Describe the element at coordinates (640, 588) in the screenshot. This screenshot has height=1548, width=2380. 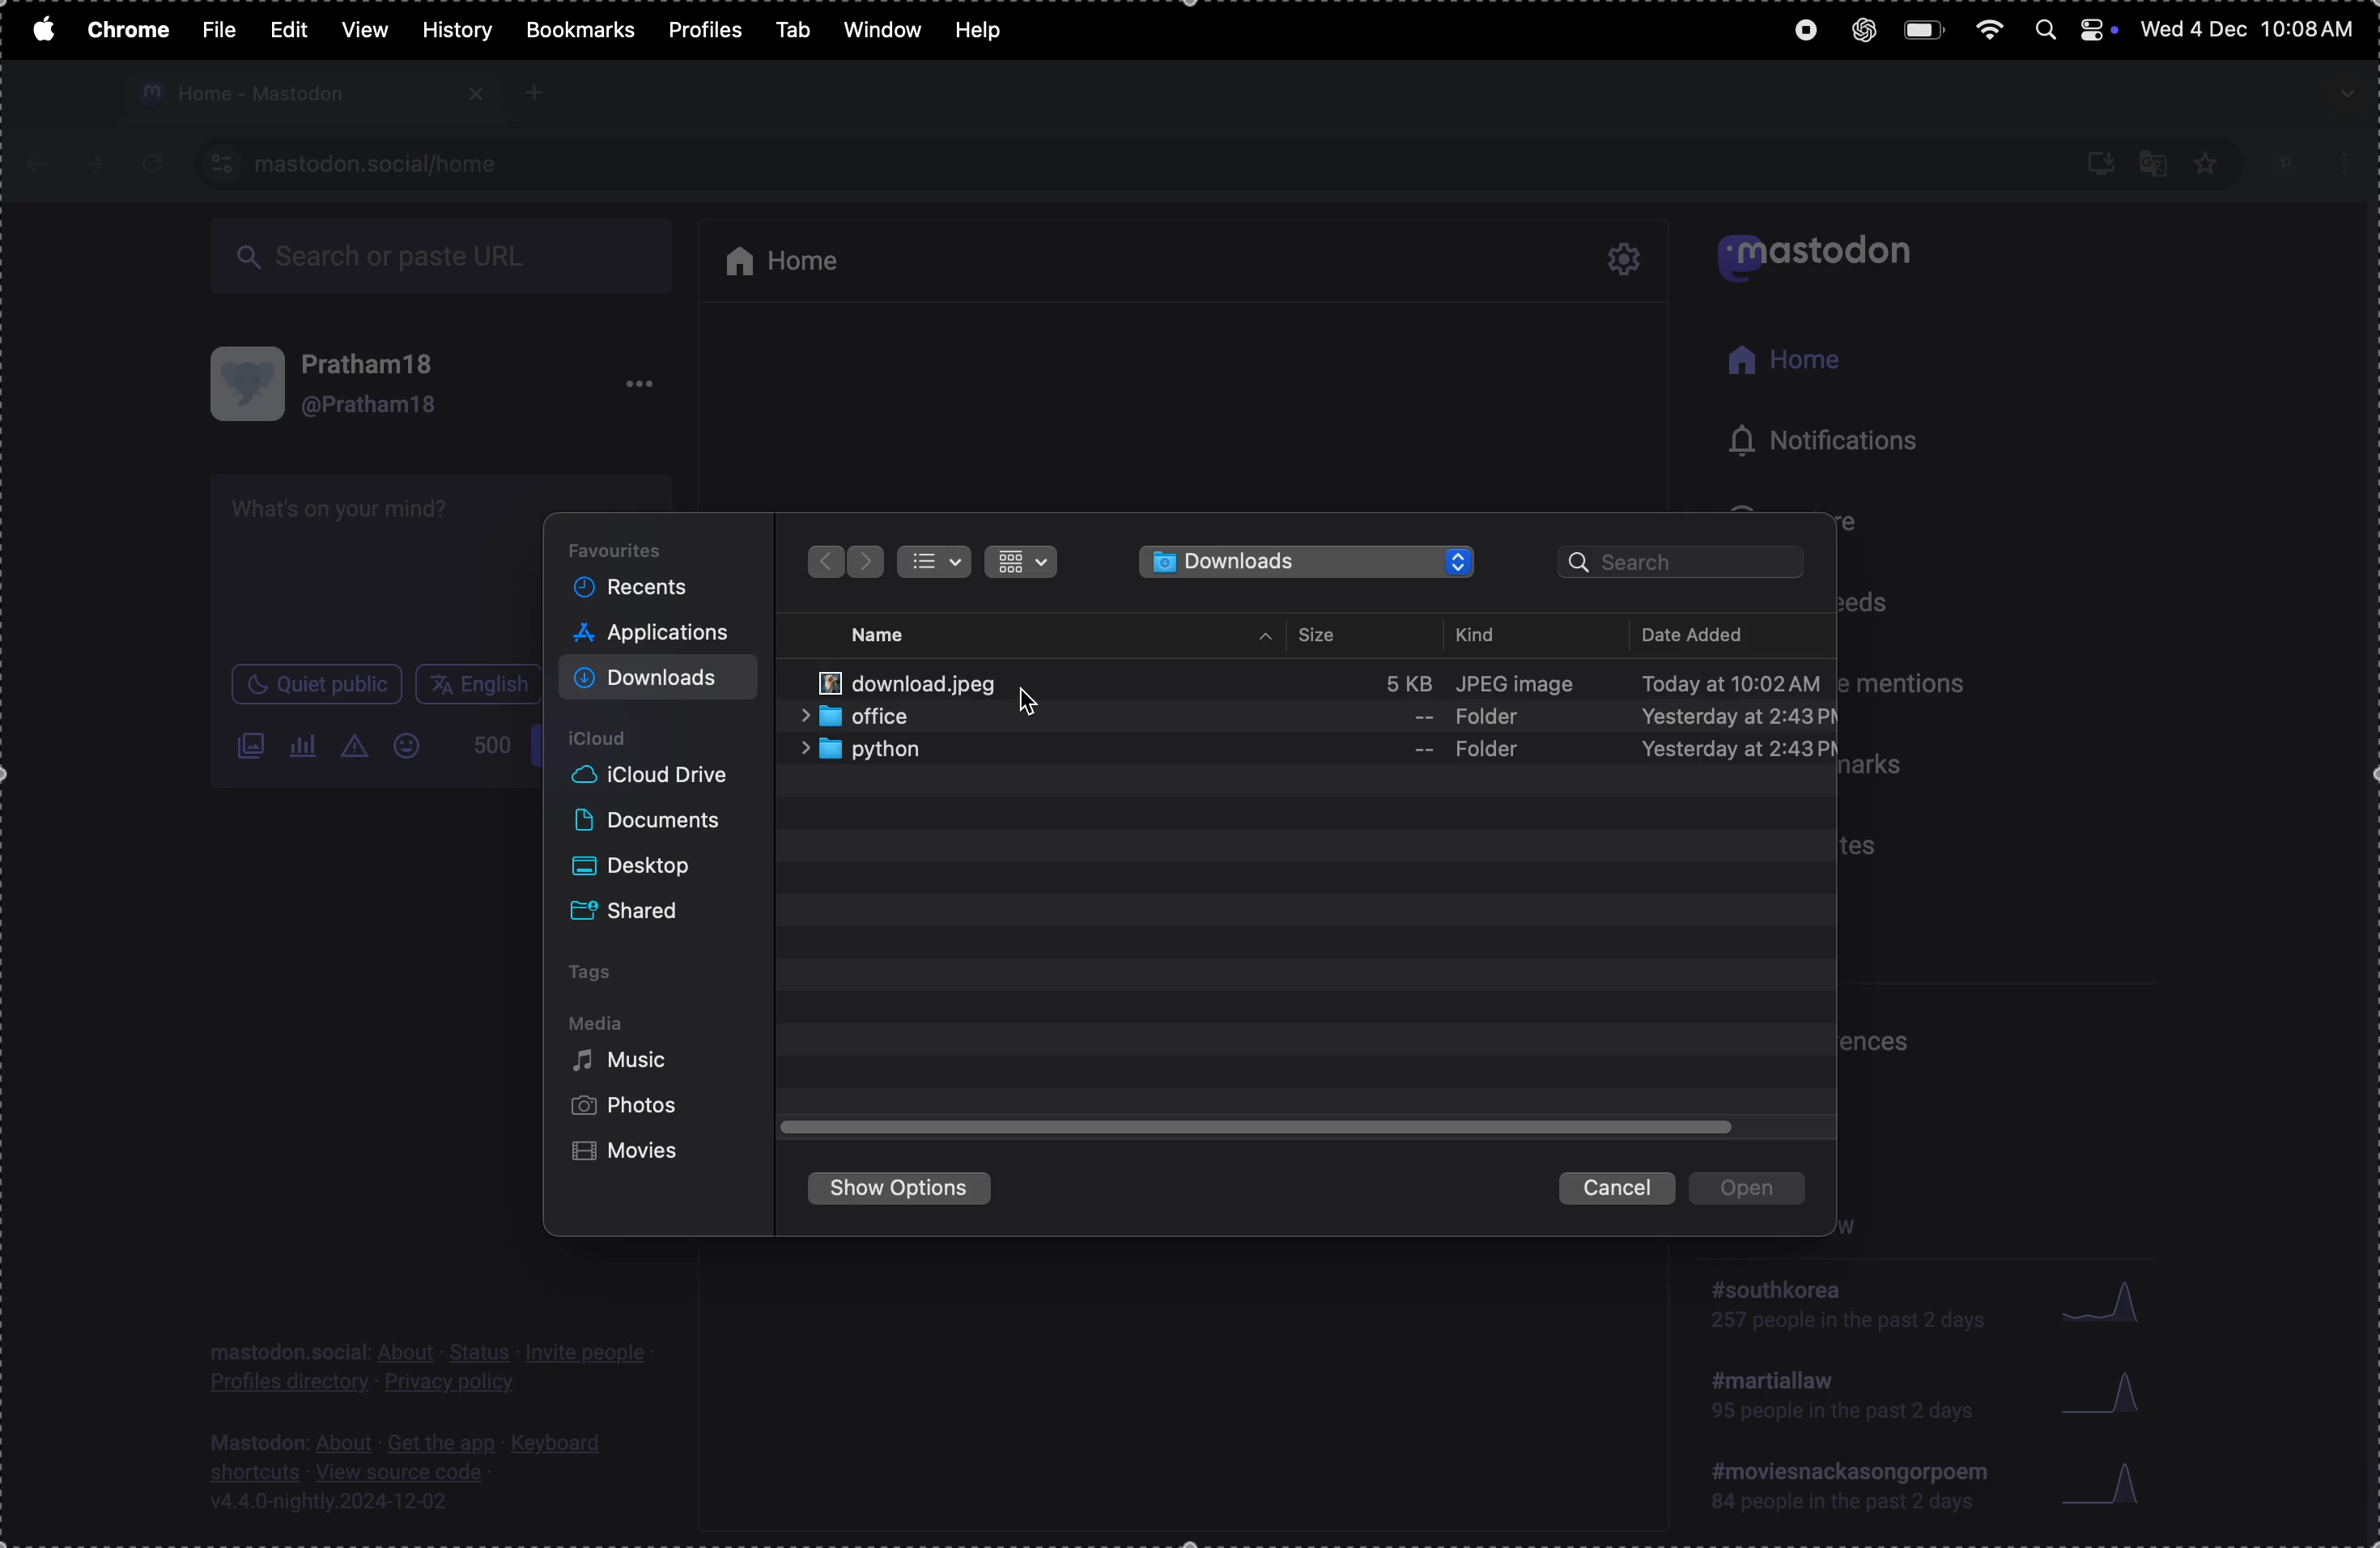
I see `Recent` at that location.